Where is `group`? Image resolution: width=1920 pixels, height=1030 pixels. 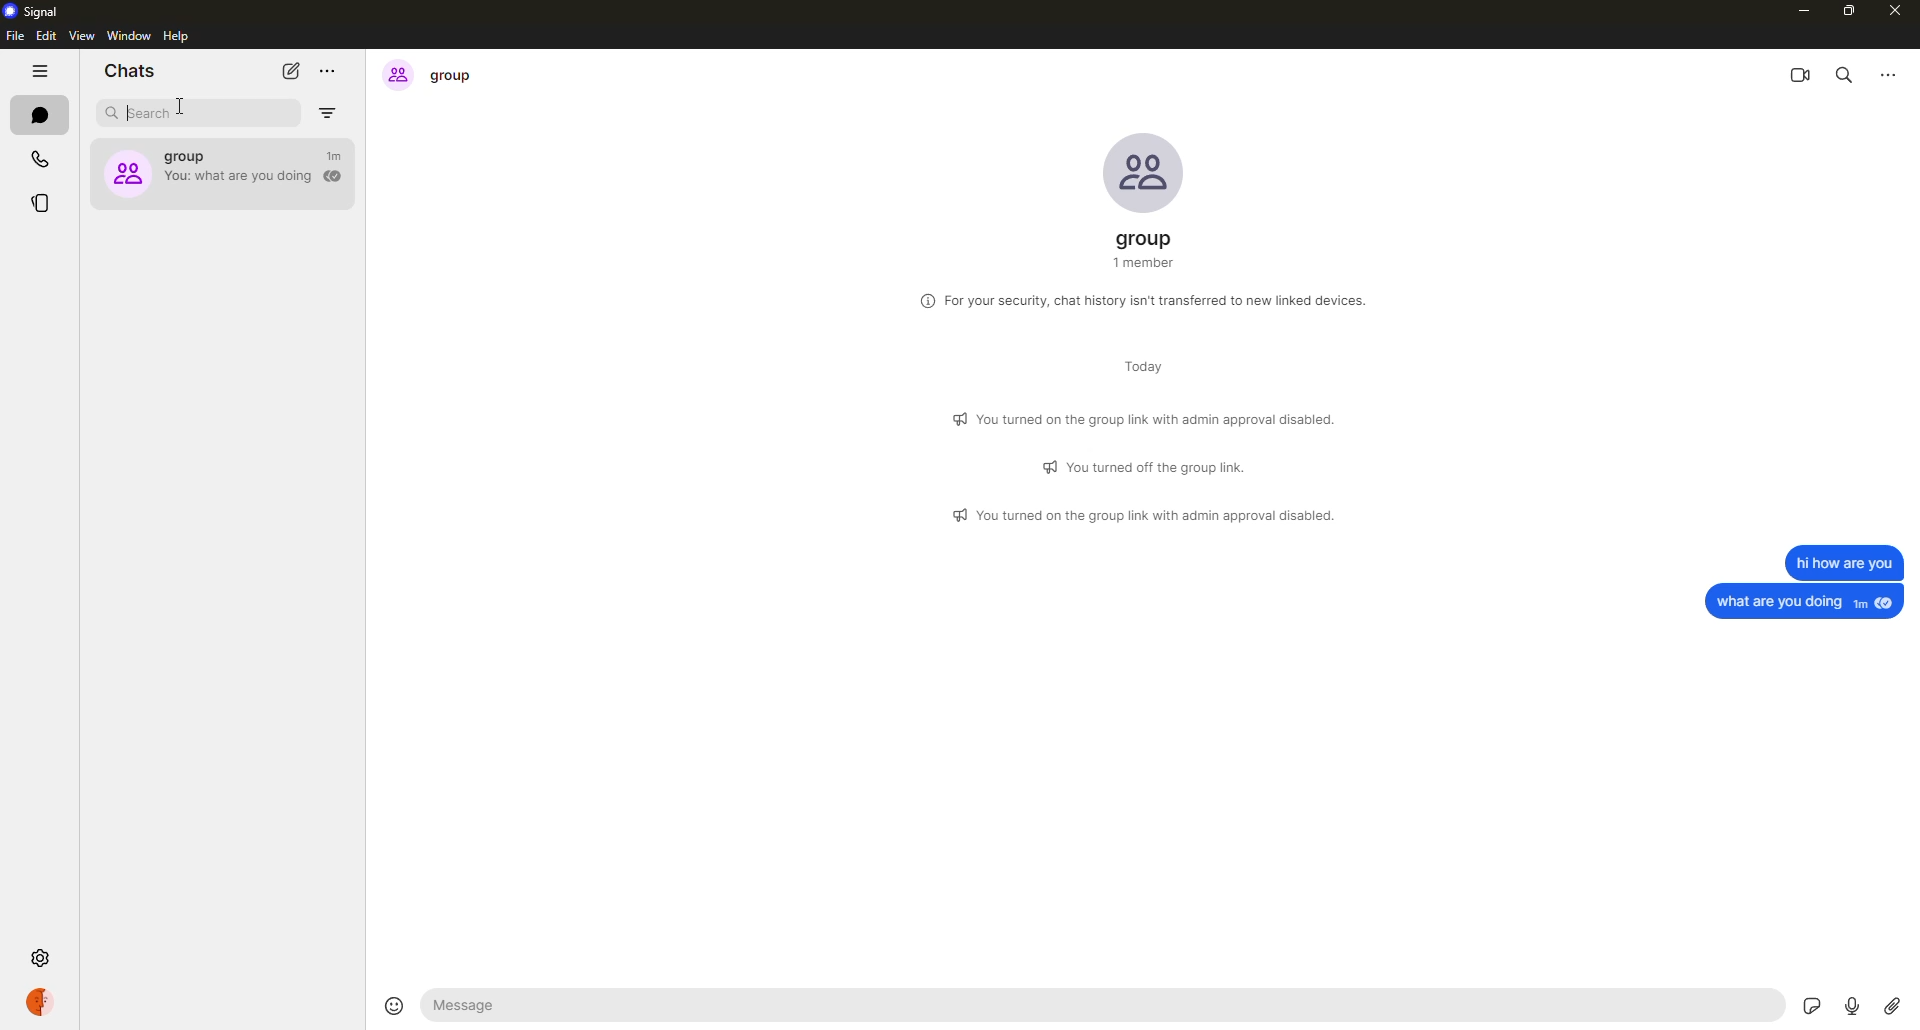
group is located at coordinates (1148, 250).